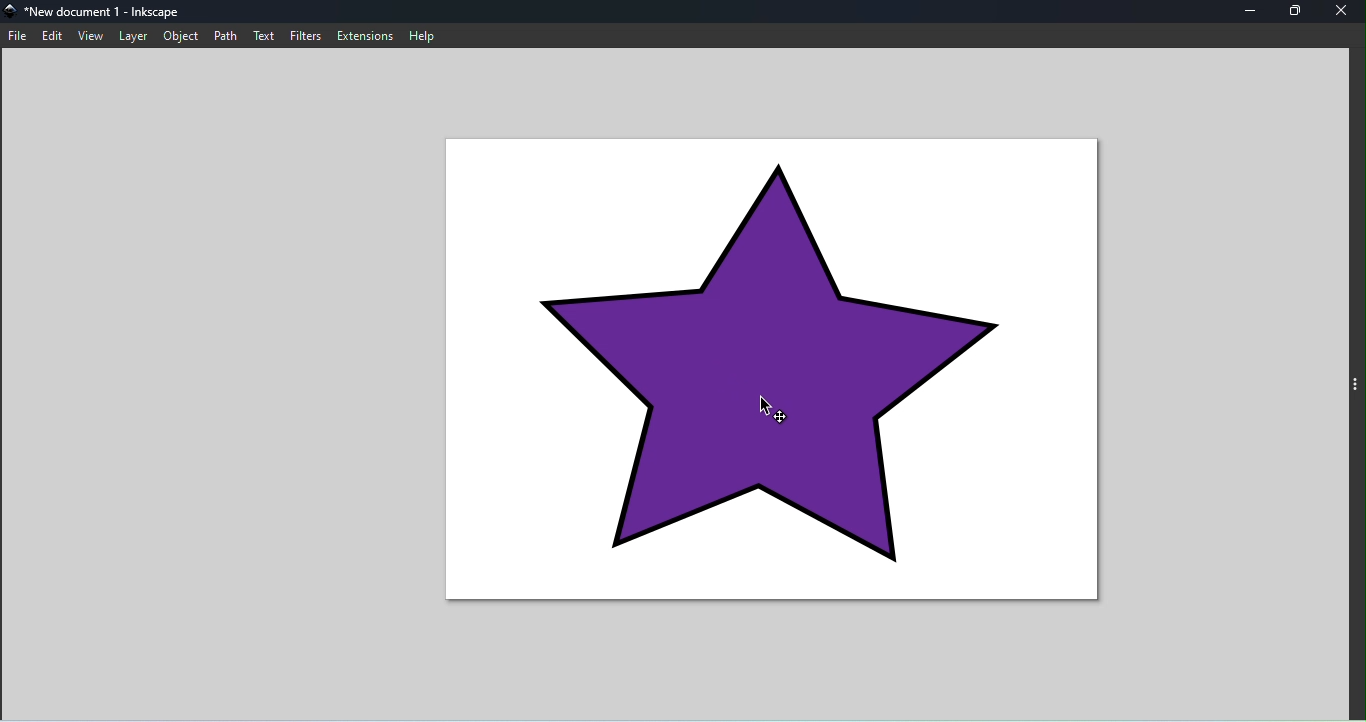 The height and width of the screenshot is (722, 1366). What do you see at coordinates (764, 404) in the screenshot?
I see `Cursor` at bounding box center [764, 404].